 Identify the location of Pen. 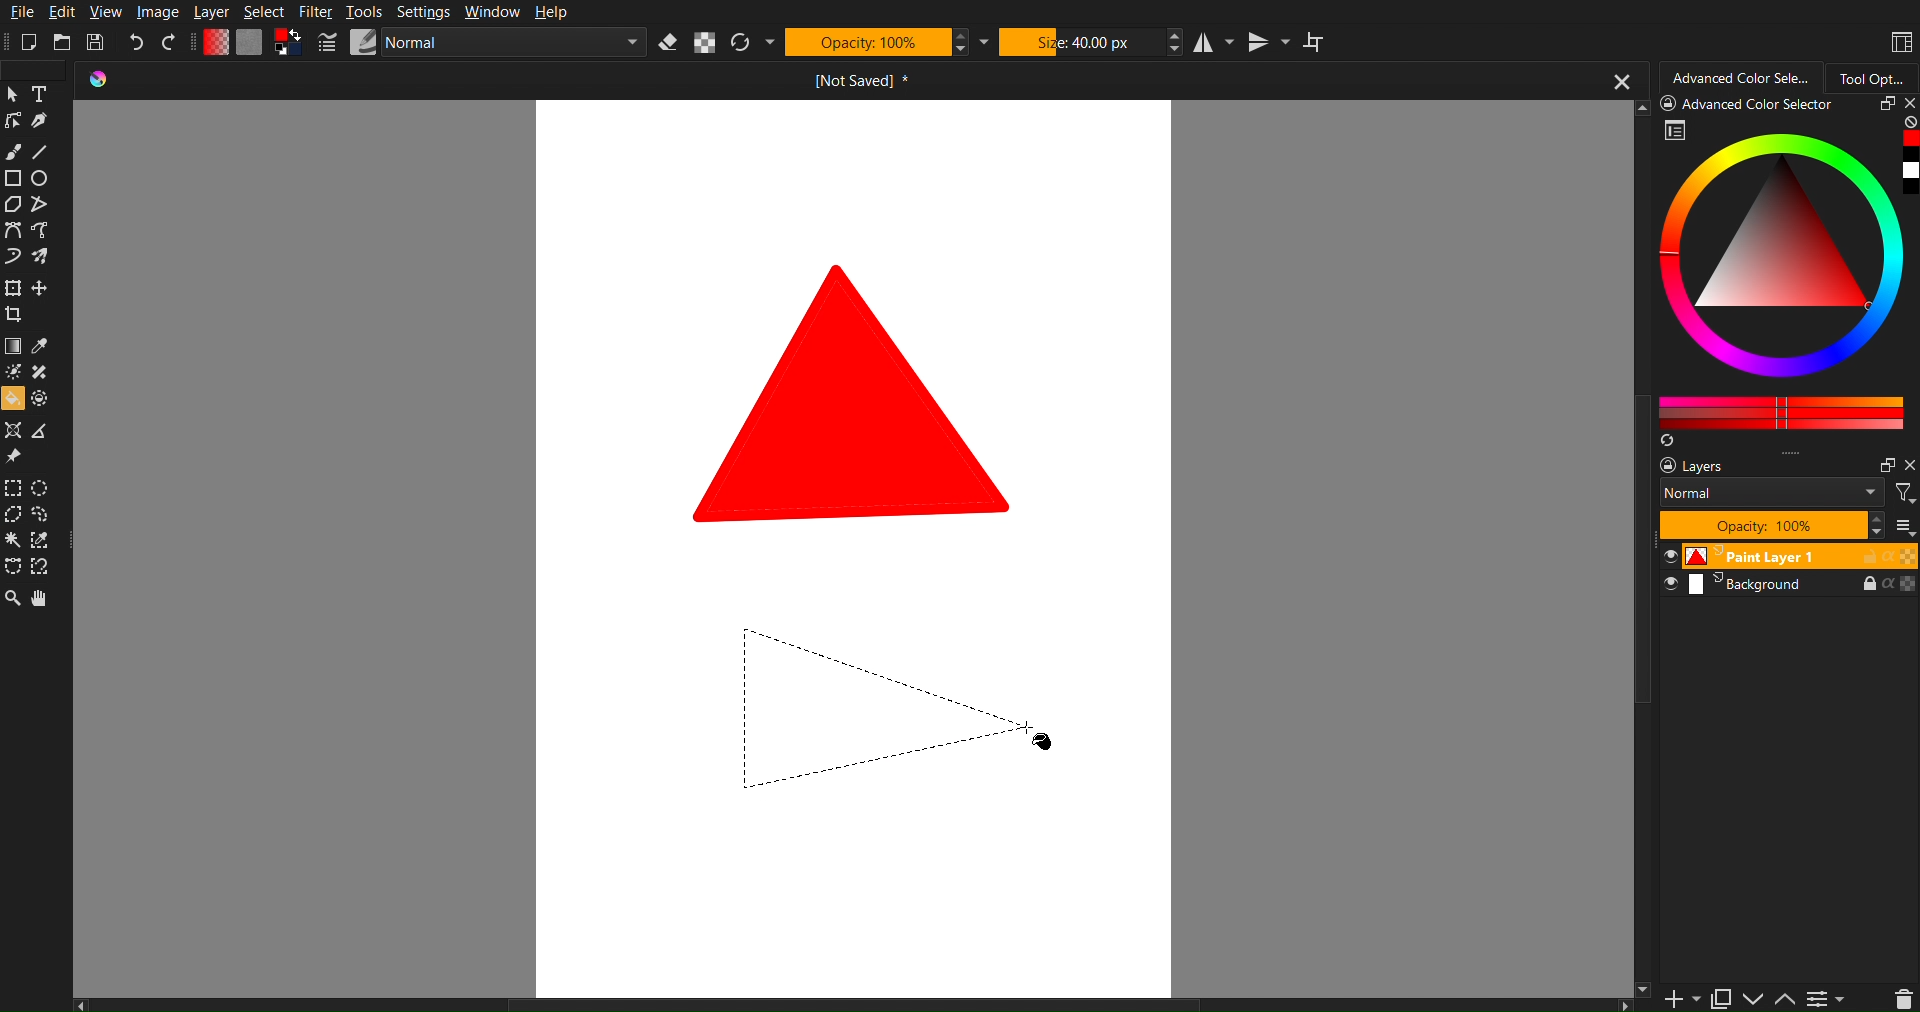
(41, 123).